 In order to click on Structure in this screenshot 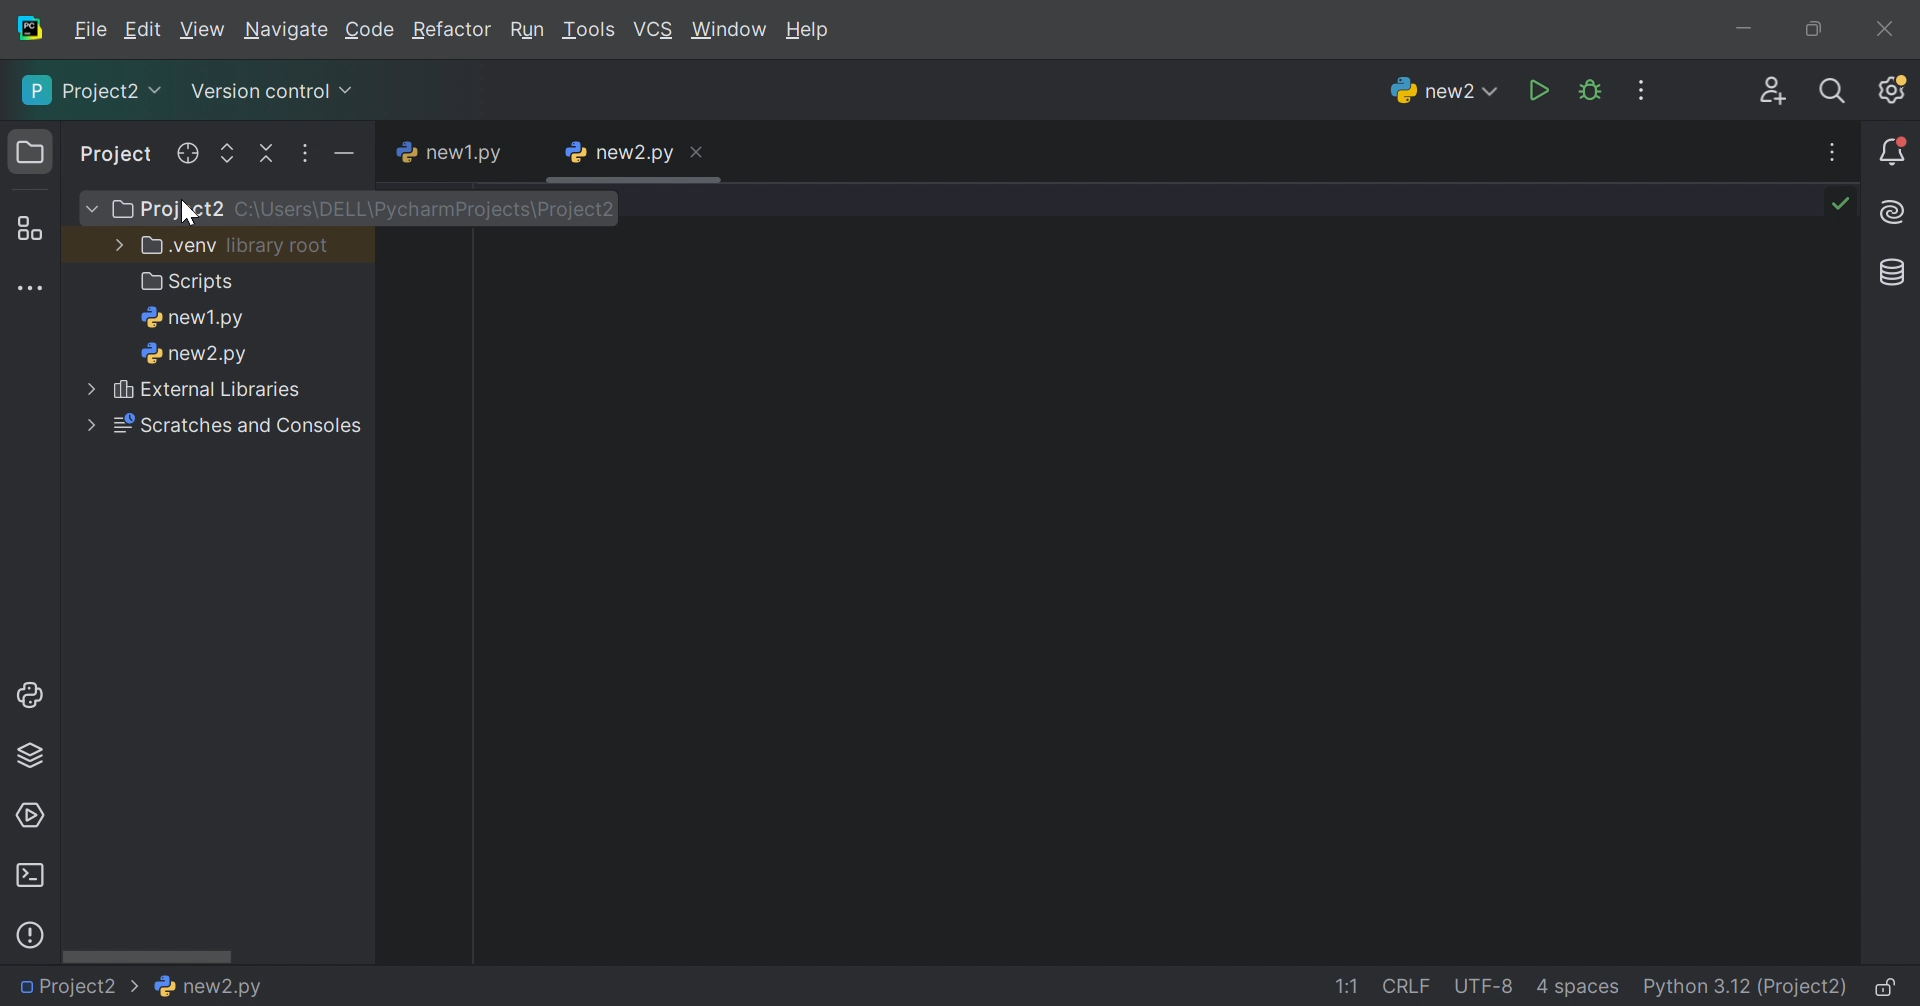, I will do `click(31, 230)`.